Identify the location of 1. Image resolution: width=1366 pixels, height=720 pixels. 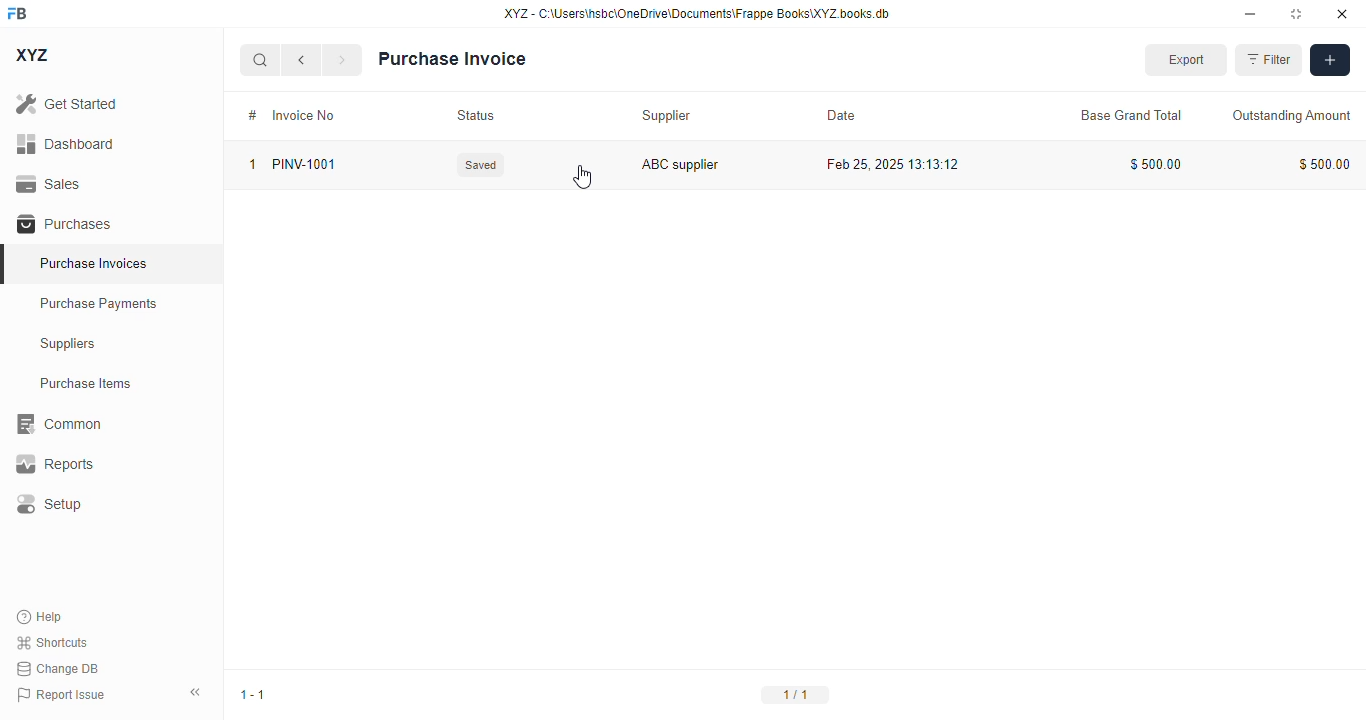
(252, 164).